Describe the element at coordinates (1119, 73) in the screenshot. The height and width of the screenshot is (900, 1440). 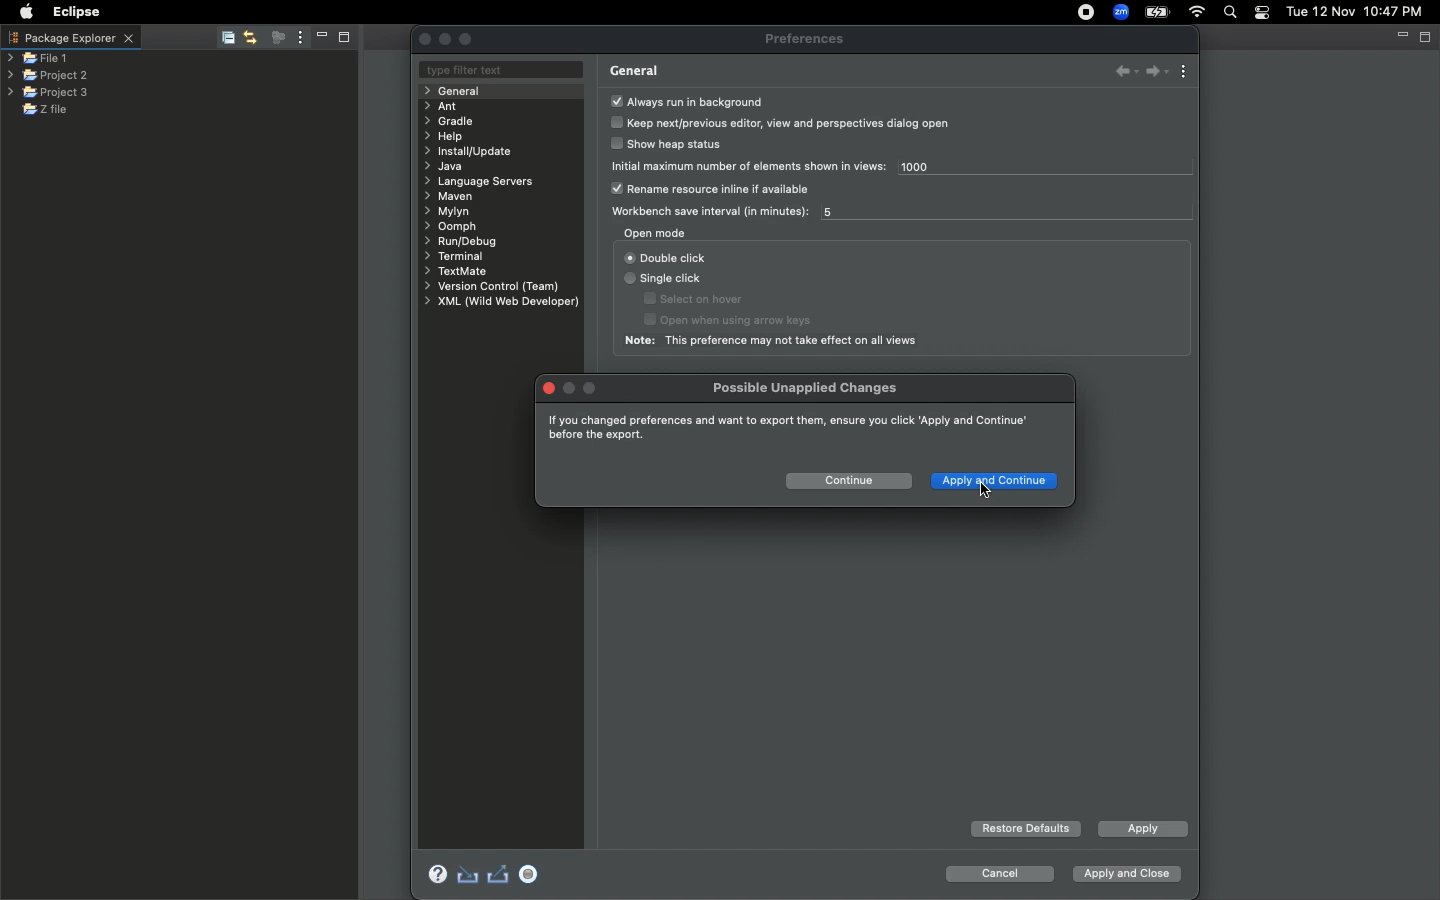
I see `Backward` at that location.